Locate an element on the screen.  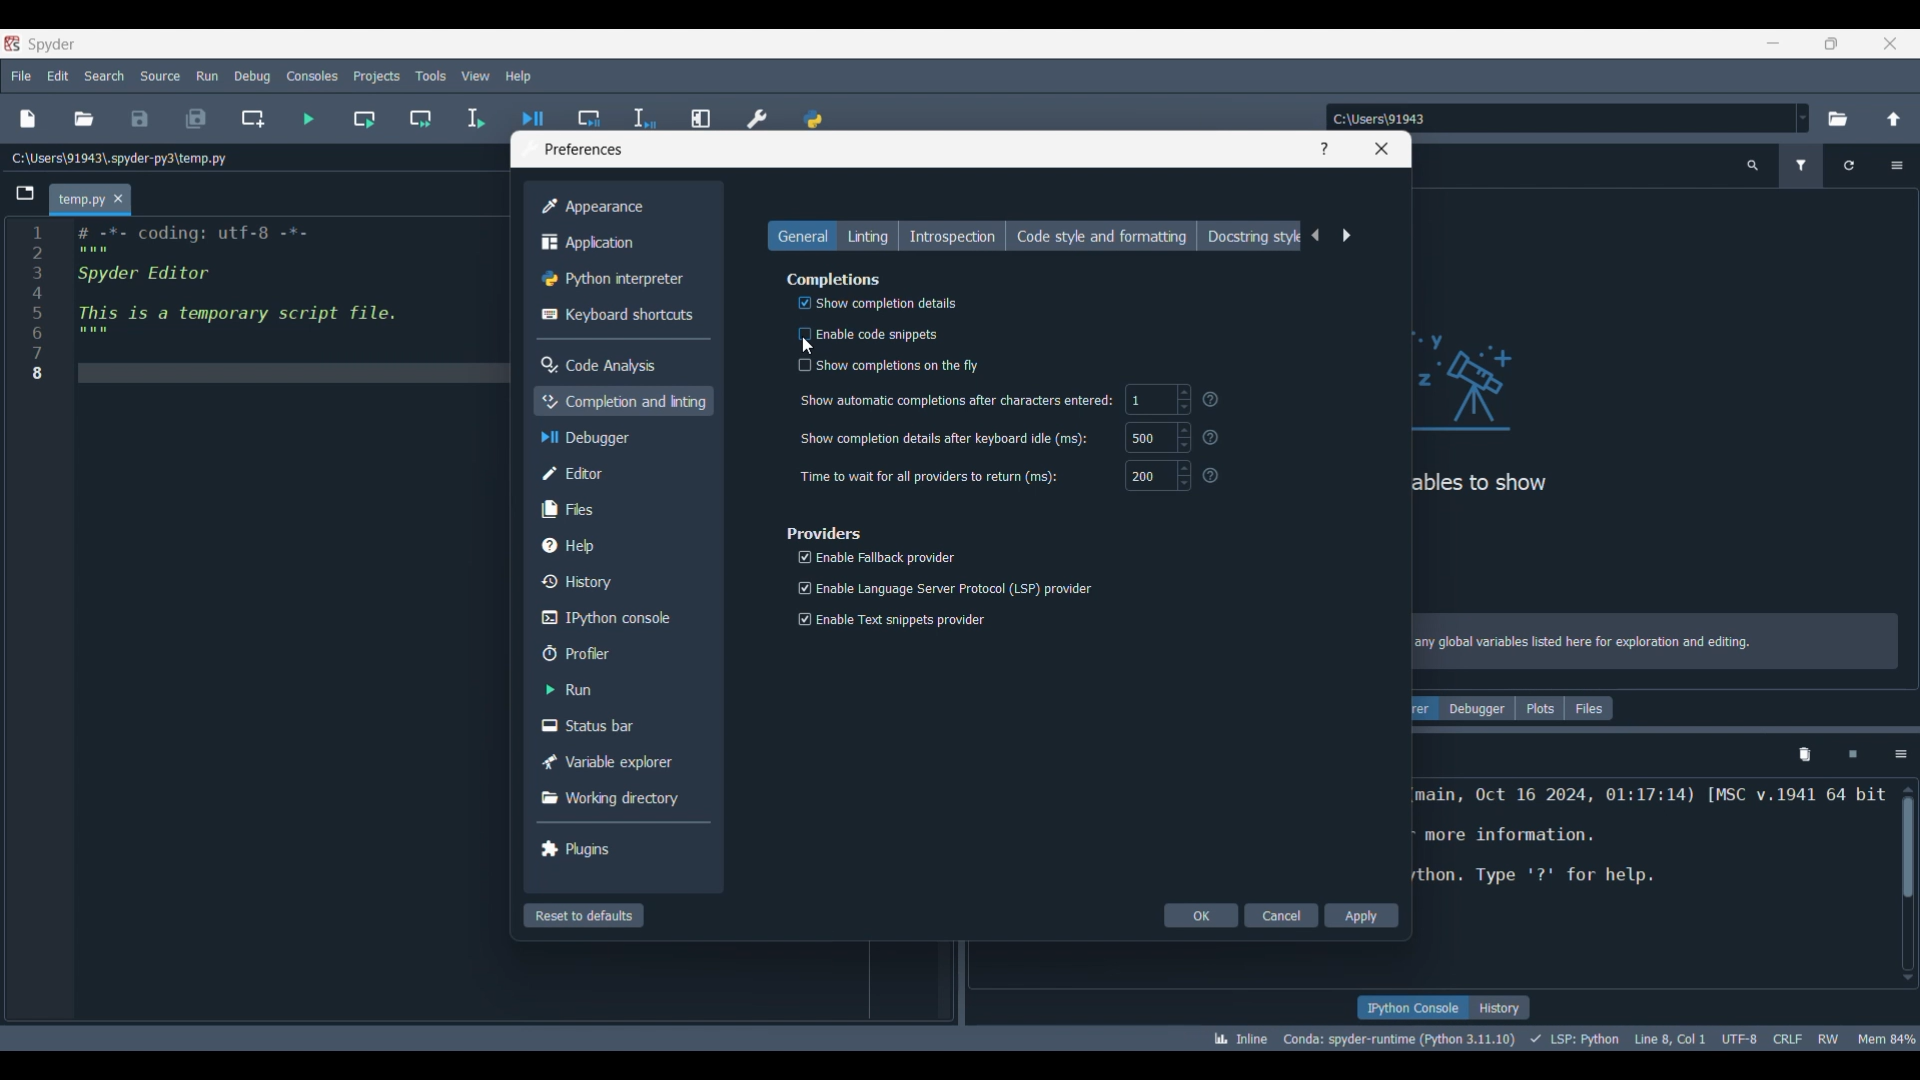
Source menu is located at coordinates (161, 76).